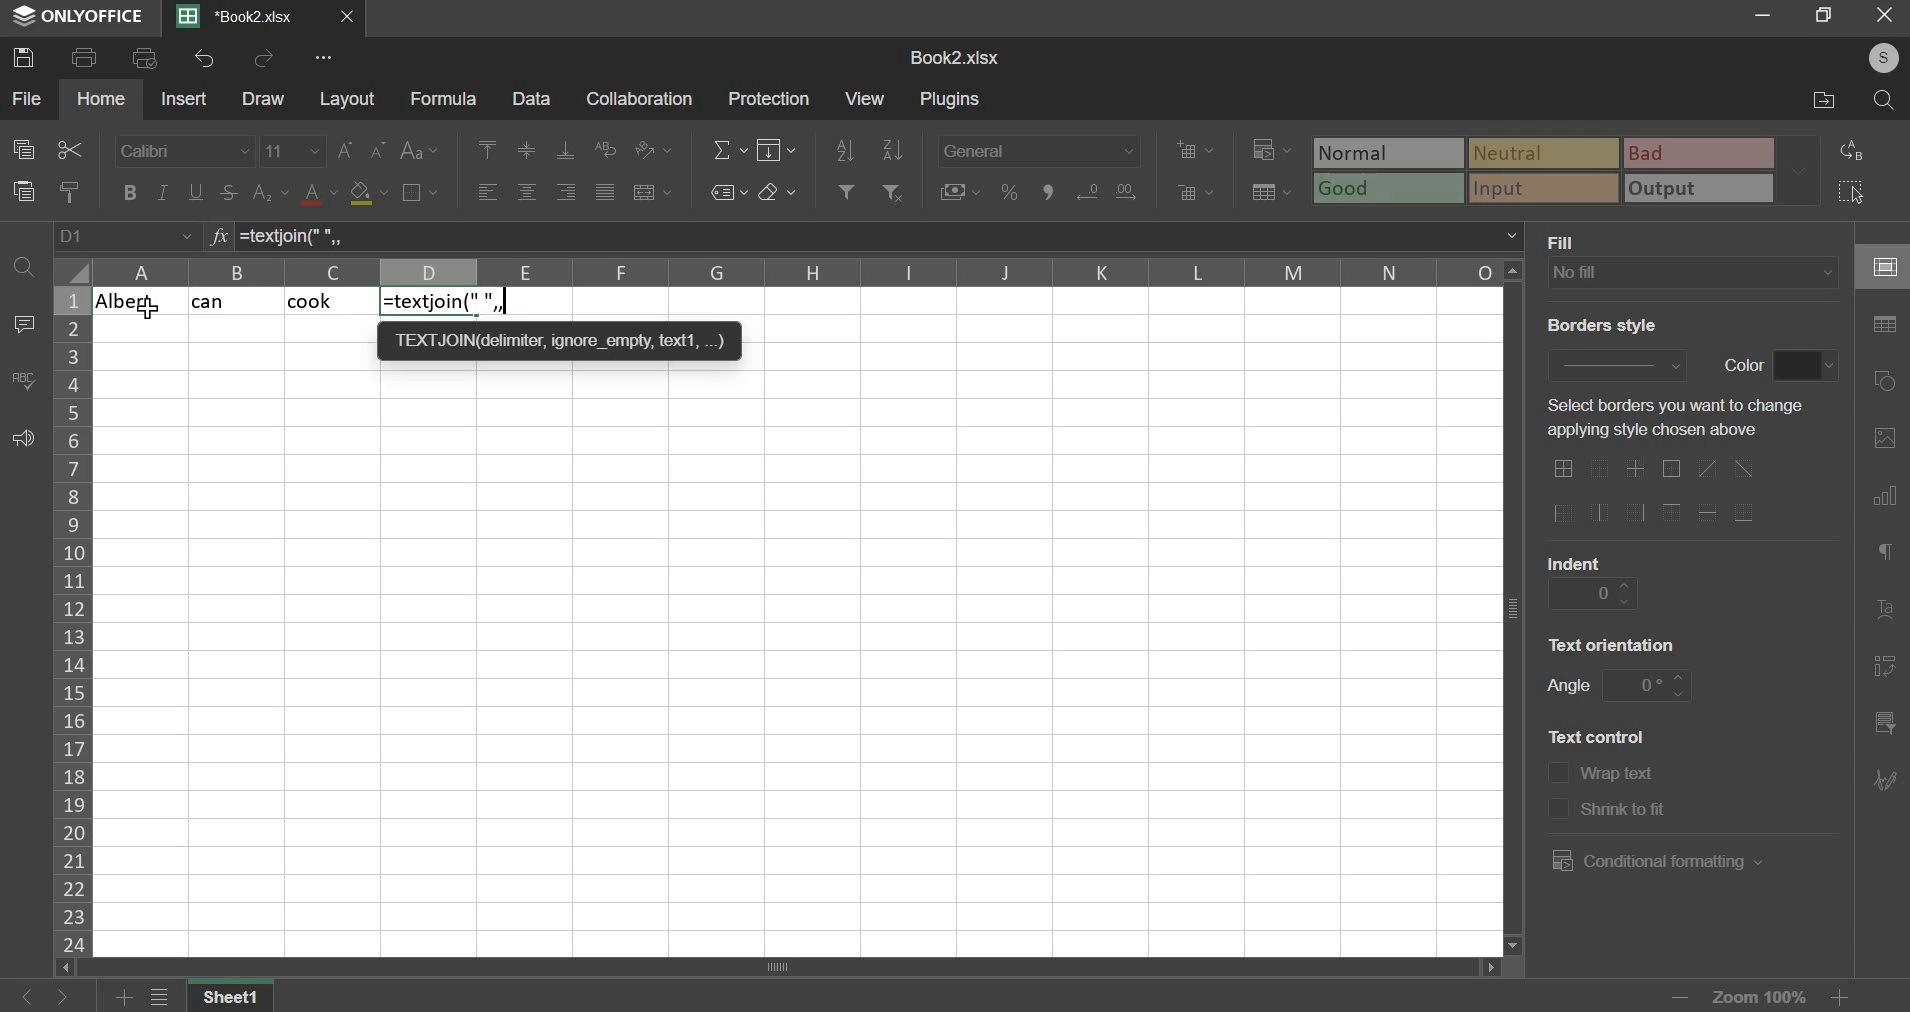 Image resolution: width=1910 pixels, height=1012 pixels. I want to click on conditional formatting, so click(1269, 151).